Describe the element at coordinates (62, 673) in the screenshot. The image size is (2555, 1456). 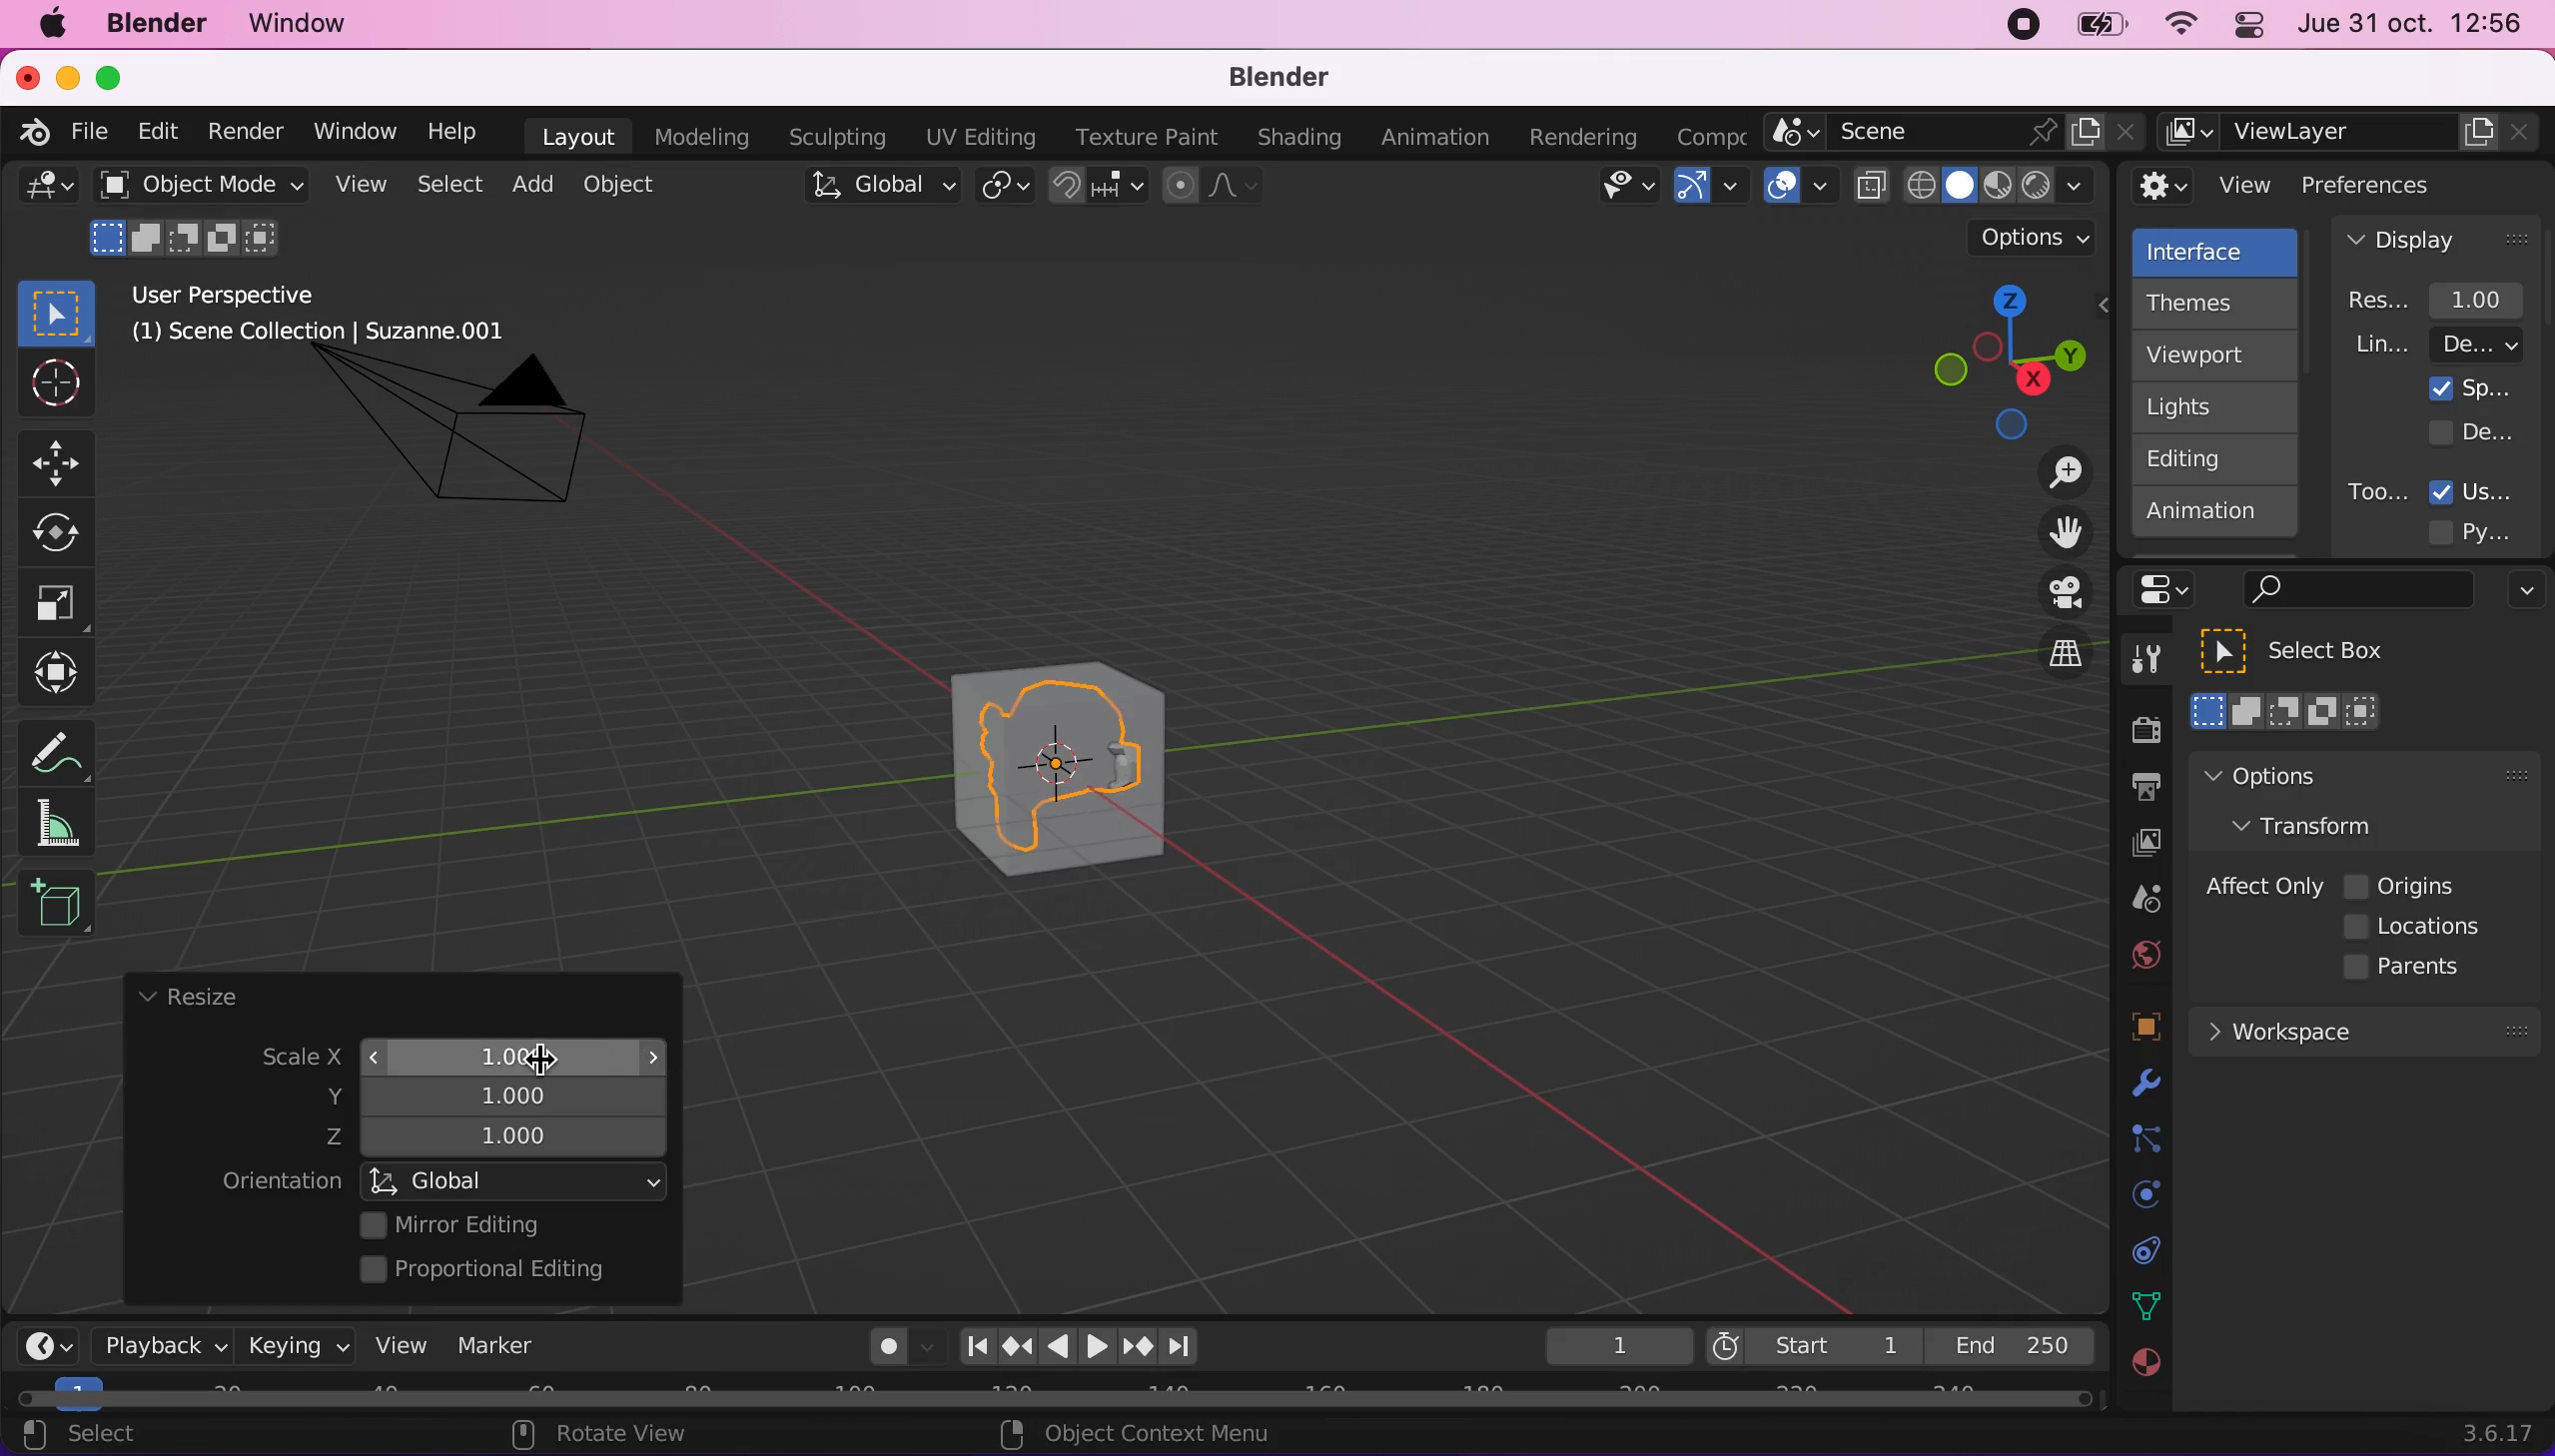
I see `transform` at that location.